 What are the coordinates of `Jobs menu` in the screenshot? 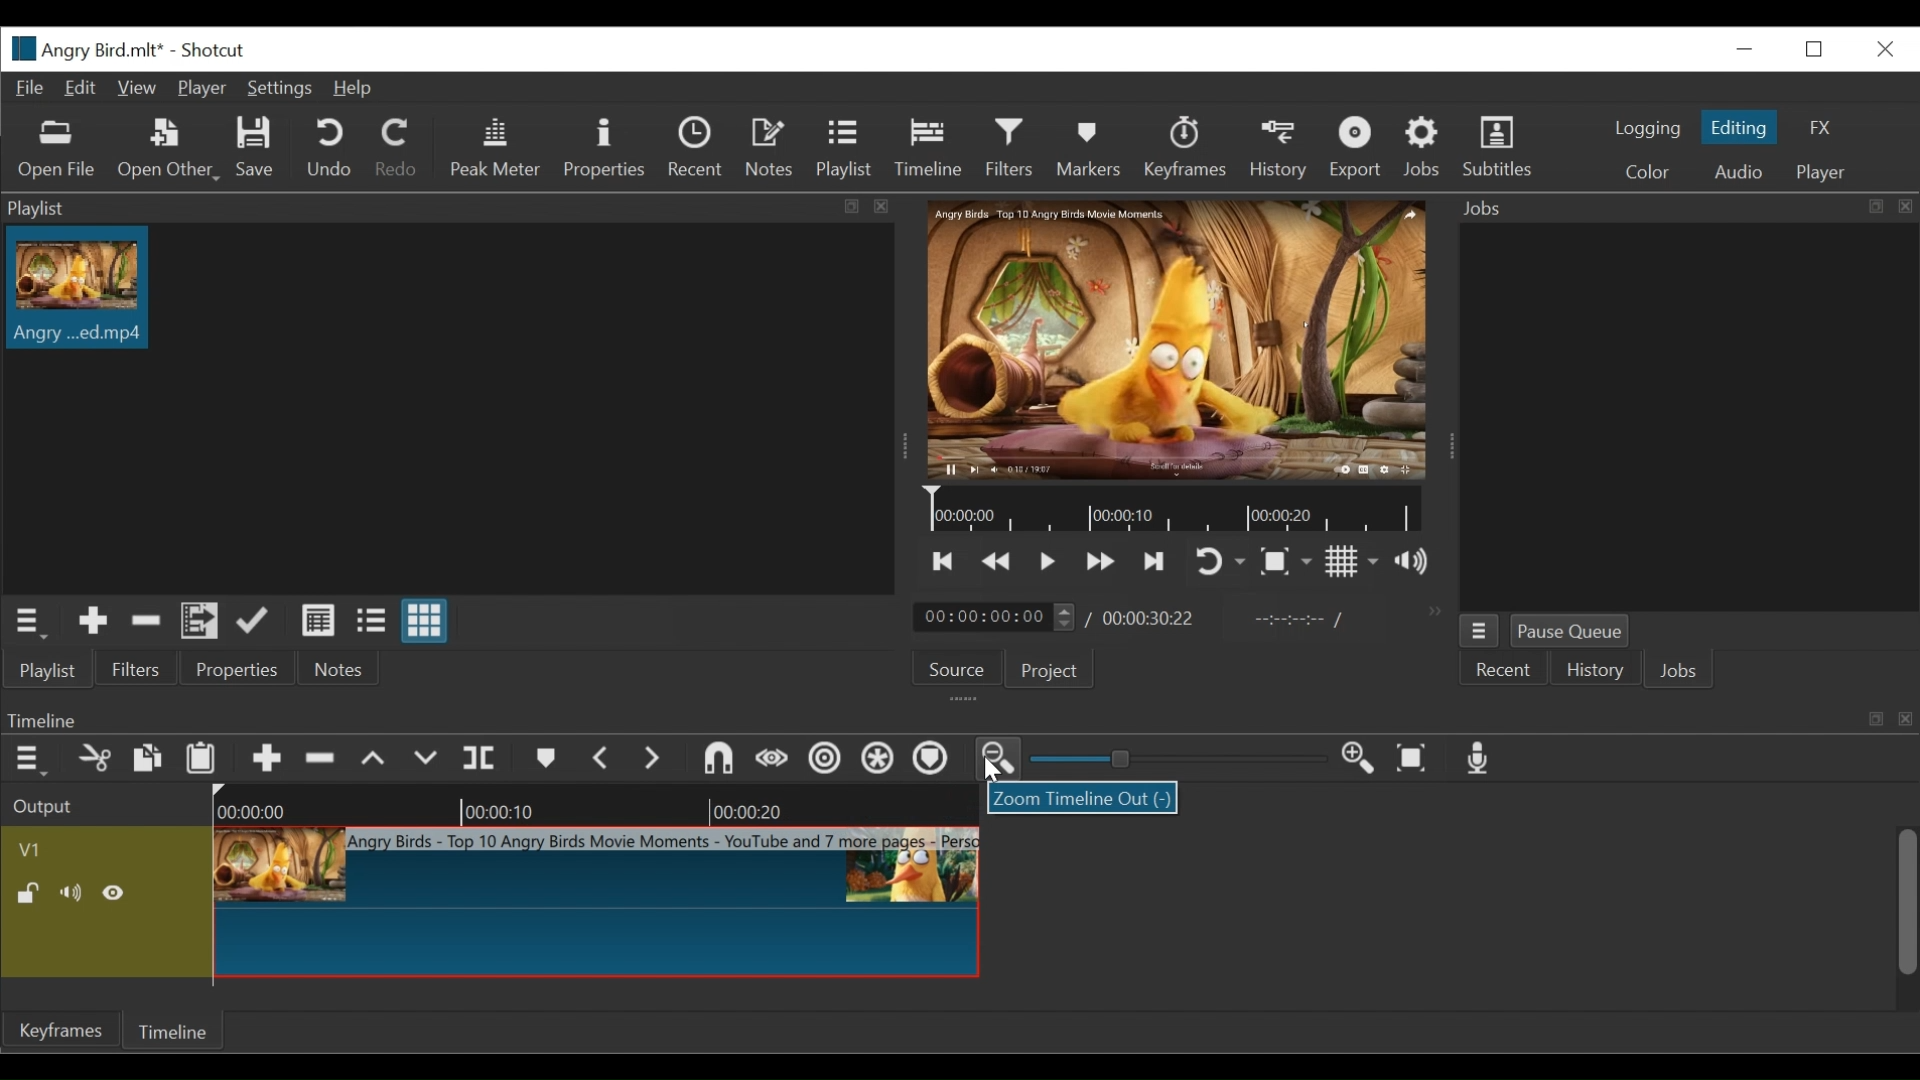 It's located at (1480, 631).